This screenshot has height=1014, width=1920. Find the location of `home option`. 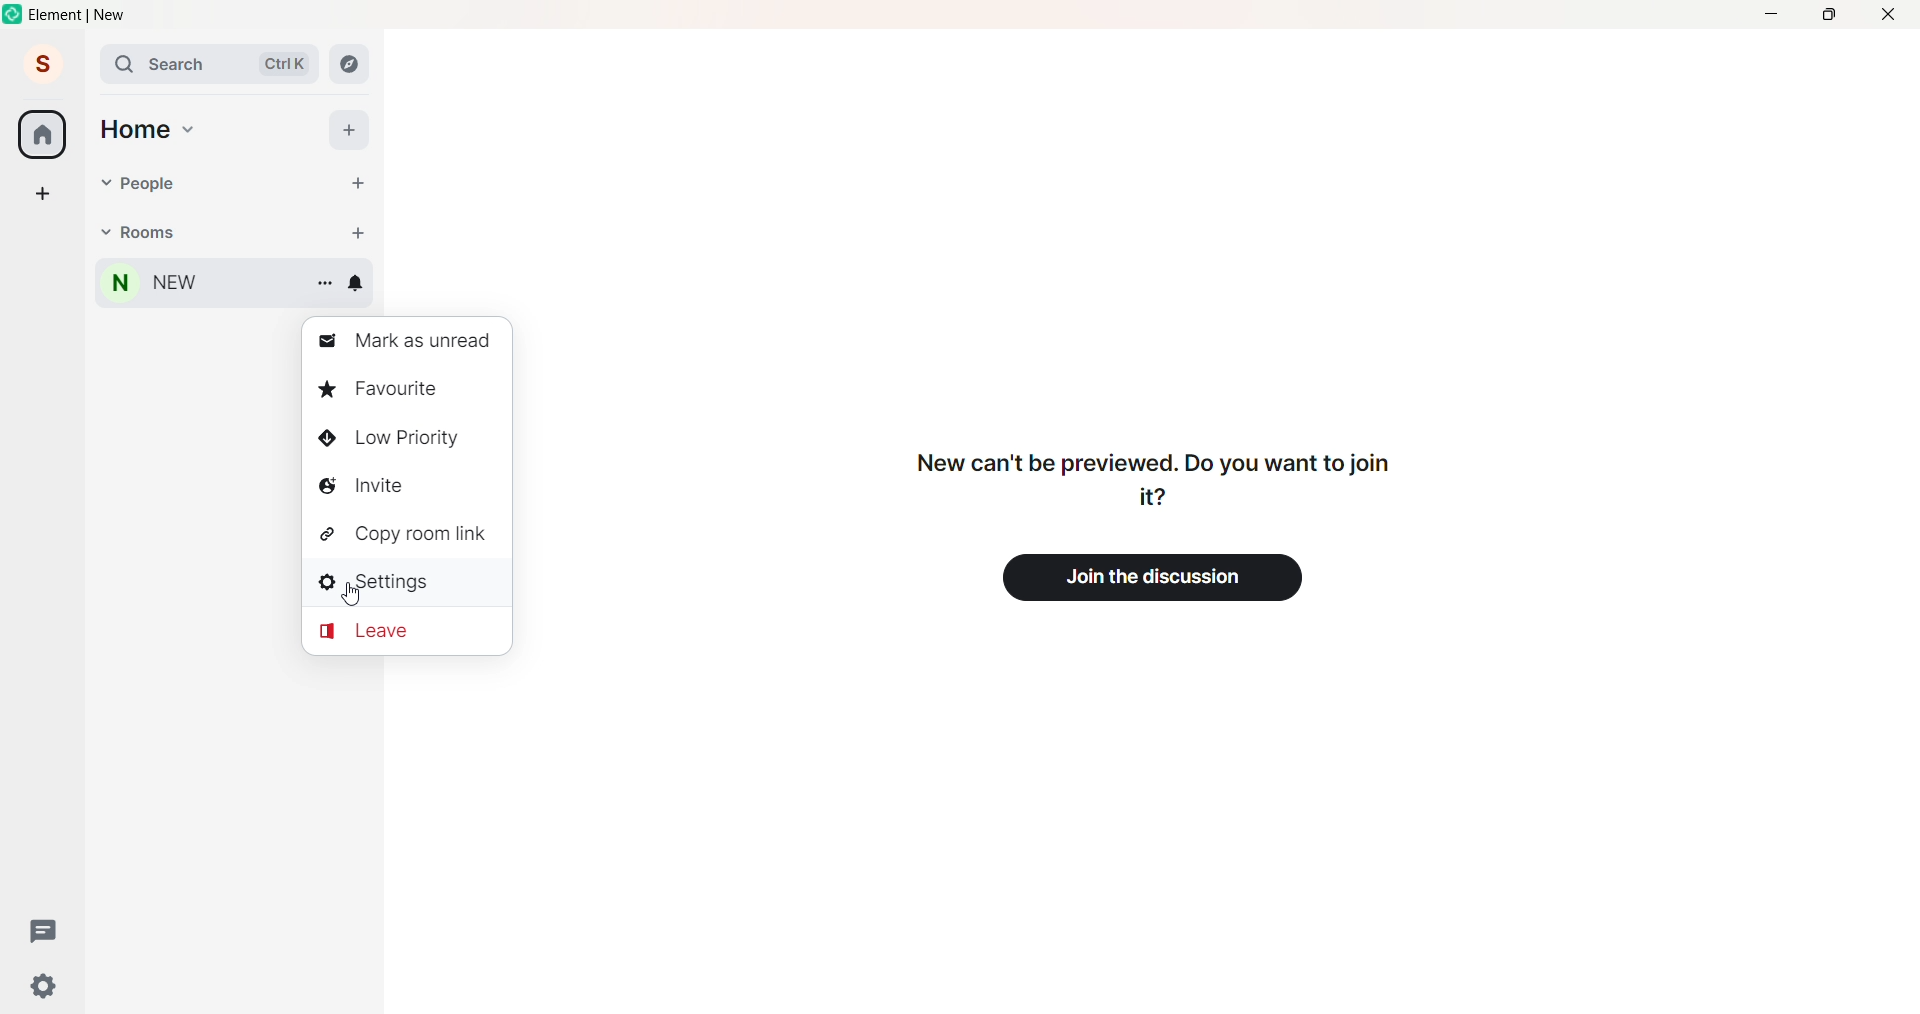

home option is located at coordinates (154, 133).